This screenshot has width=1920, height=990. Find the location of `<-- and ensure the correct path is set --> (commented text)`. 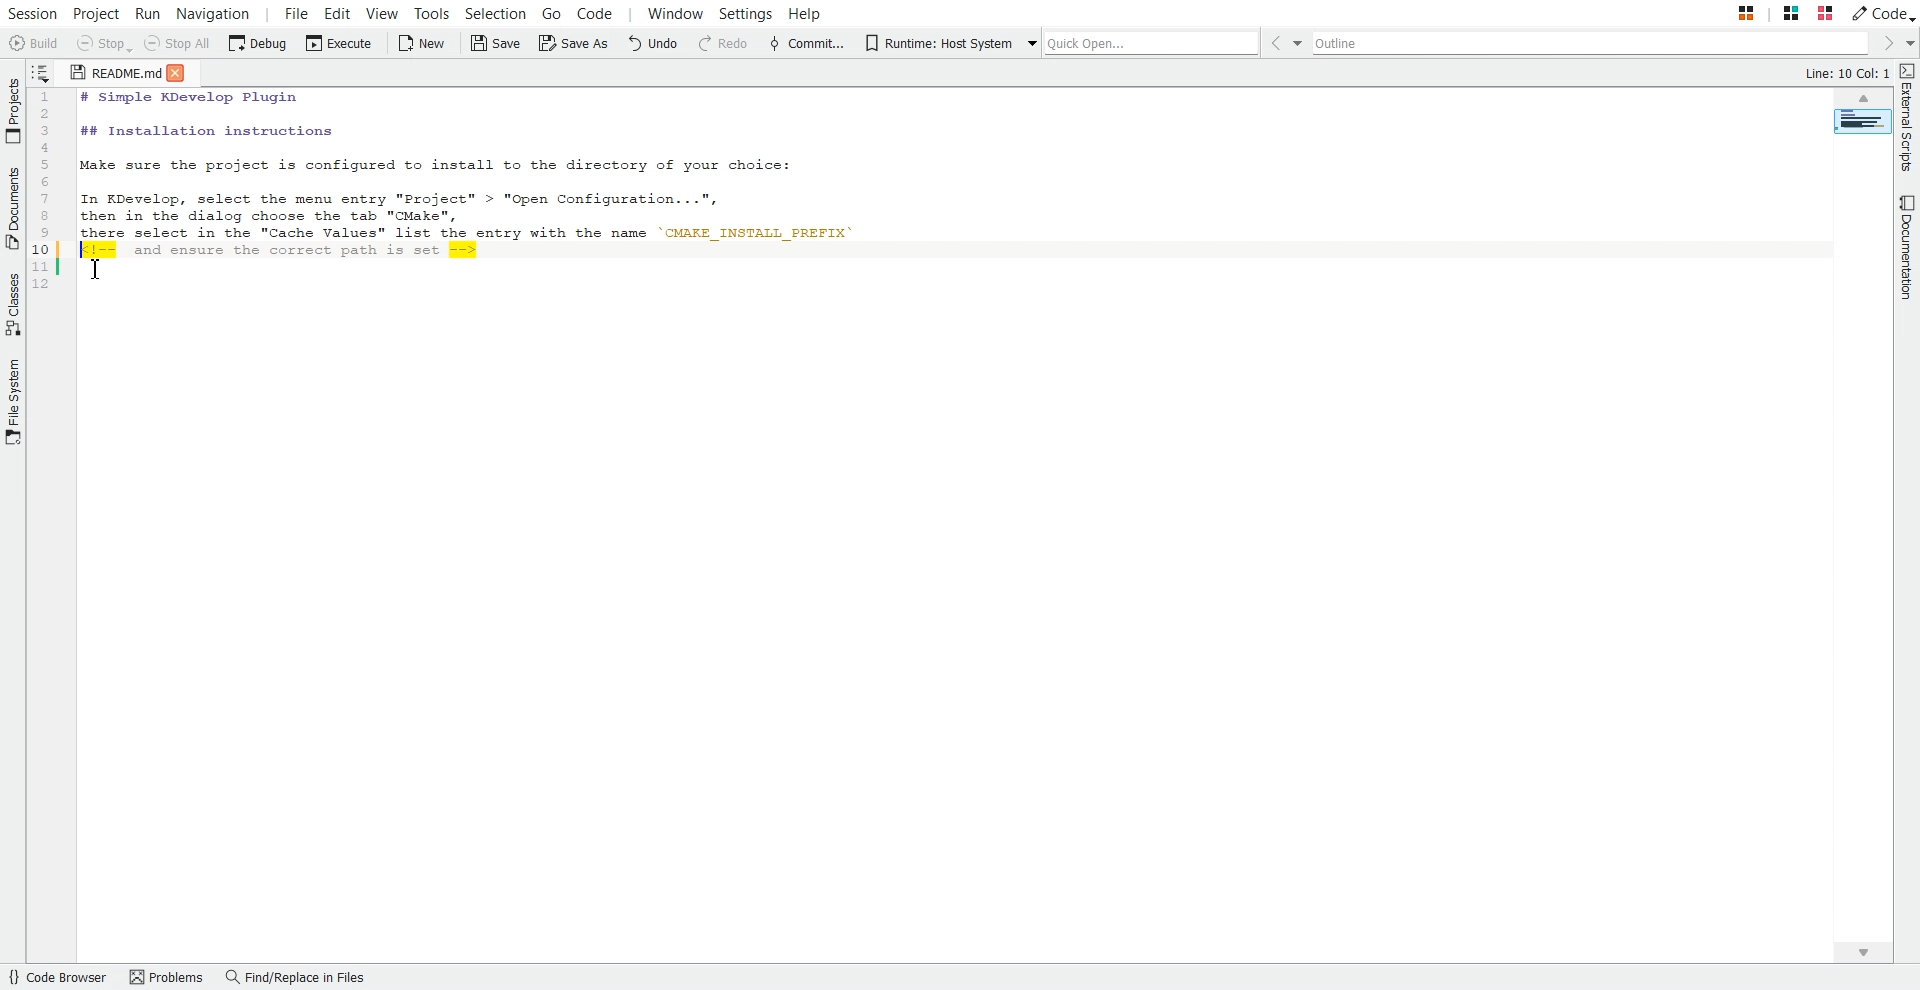

<-- and ensure the correct path is set --> (commented text) is located at coordinates (276, 252).